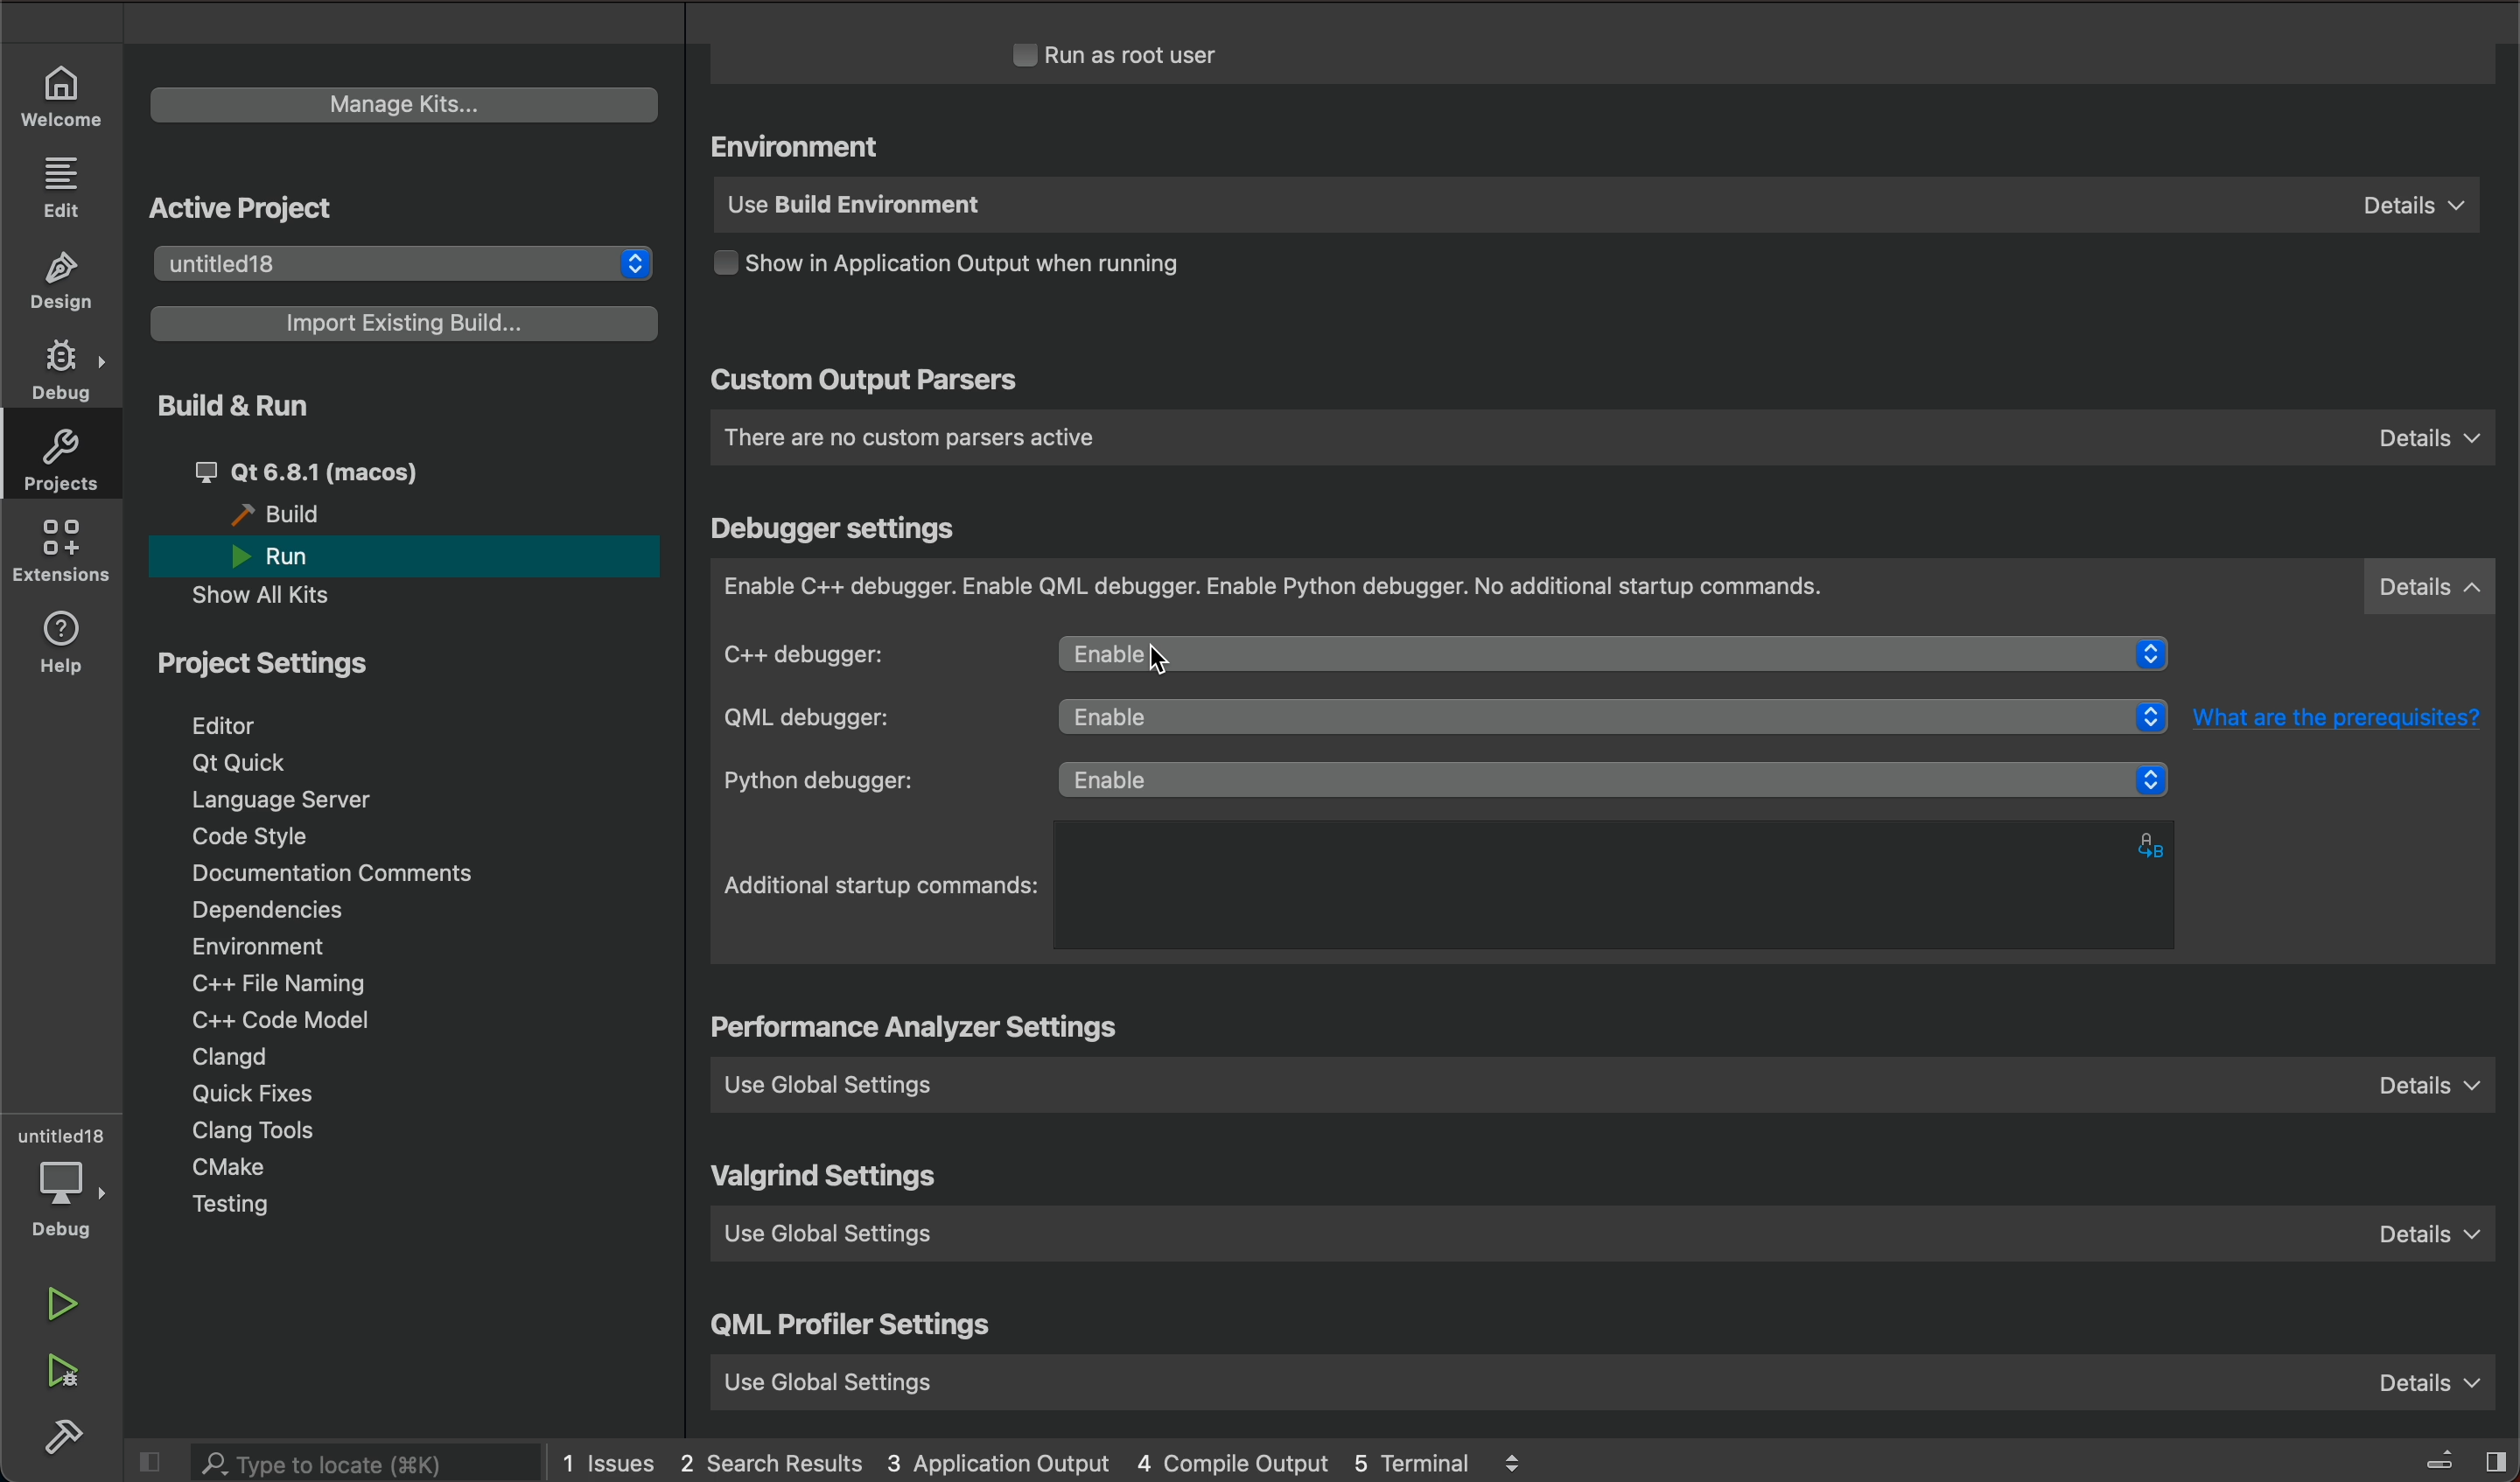  I want to click on python debugger, so click(1453, 781).